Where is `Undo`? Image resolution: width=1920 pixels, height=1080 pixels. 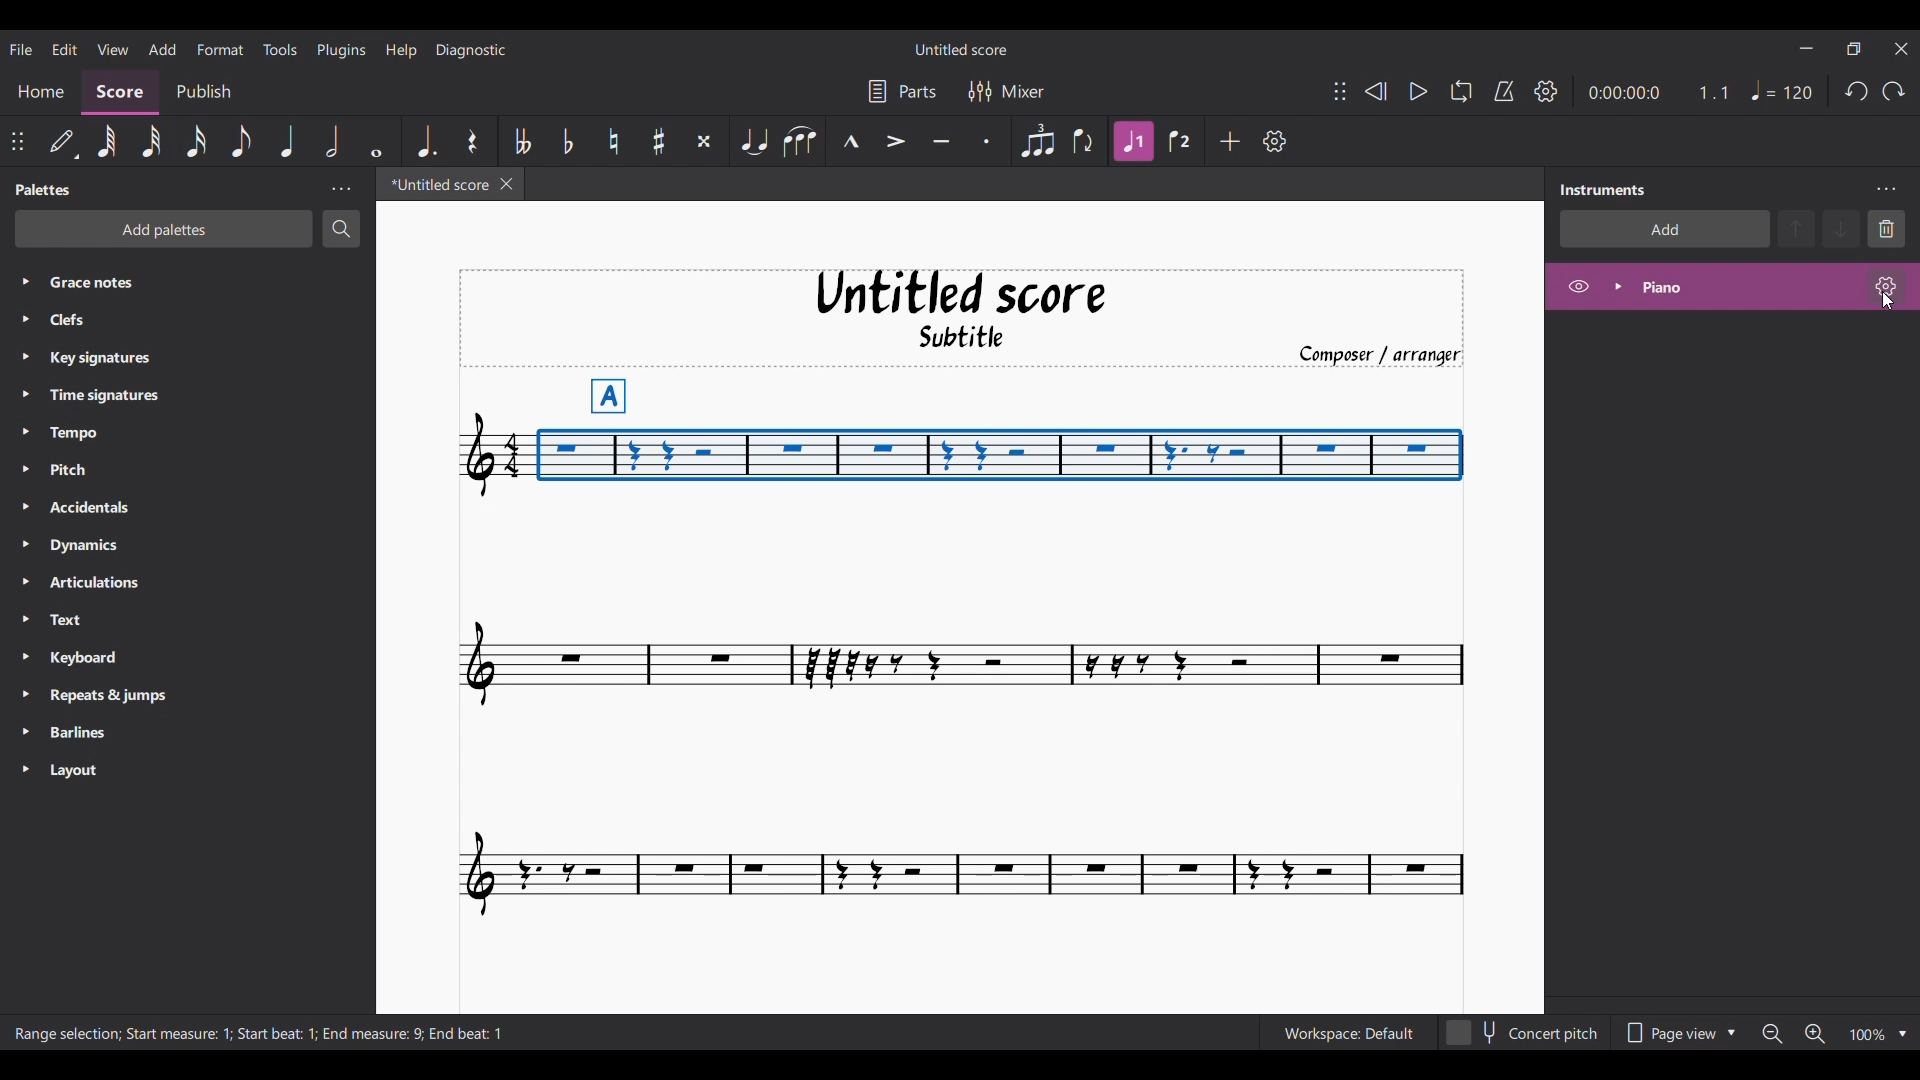 Undo is located at coordinates (1856, 91).